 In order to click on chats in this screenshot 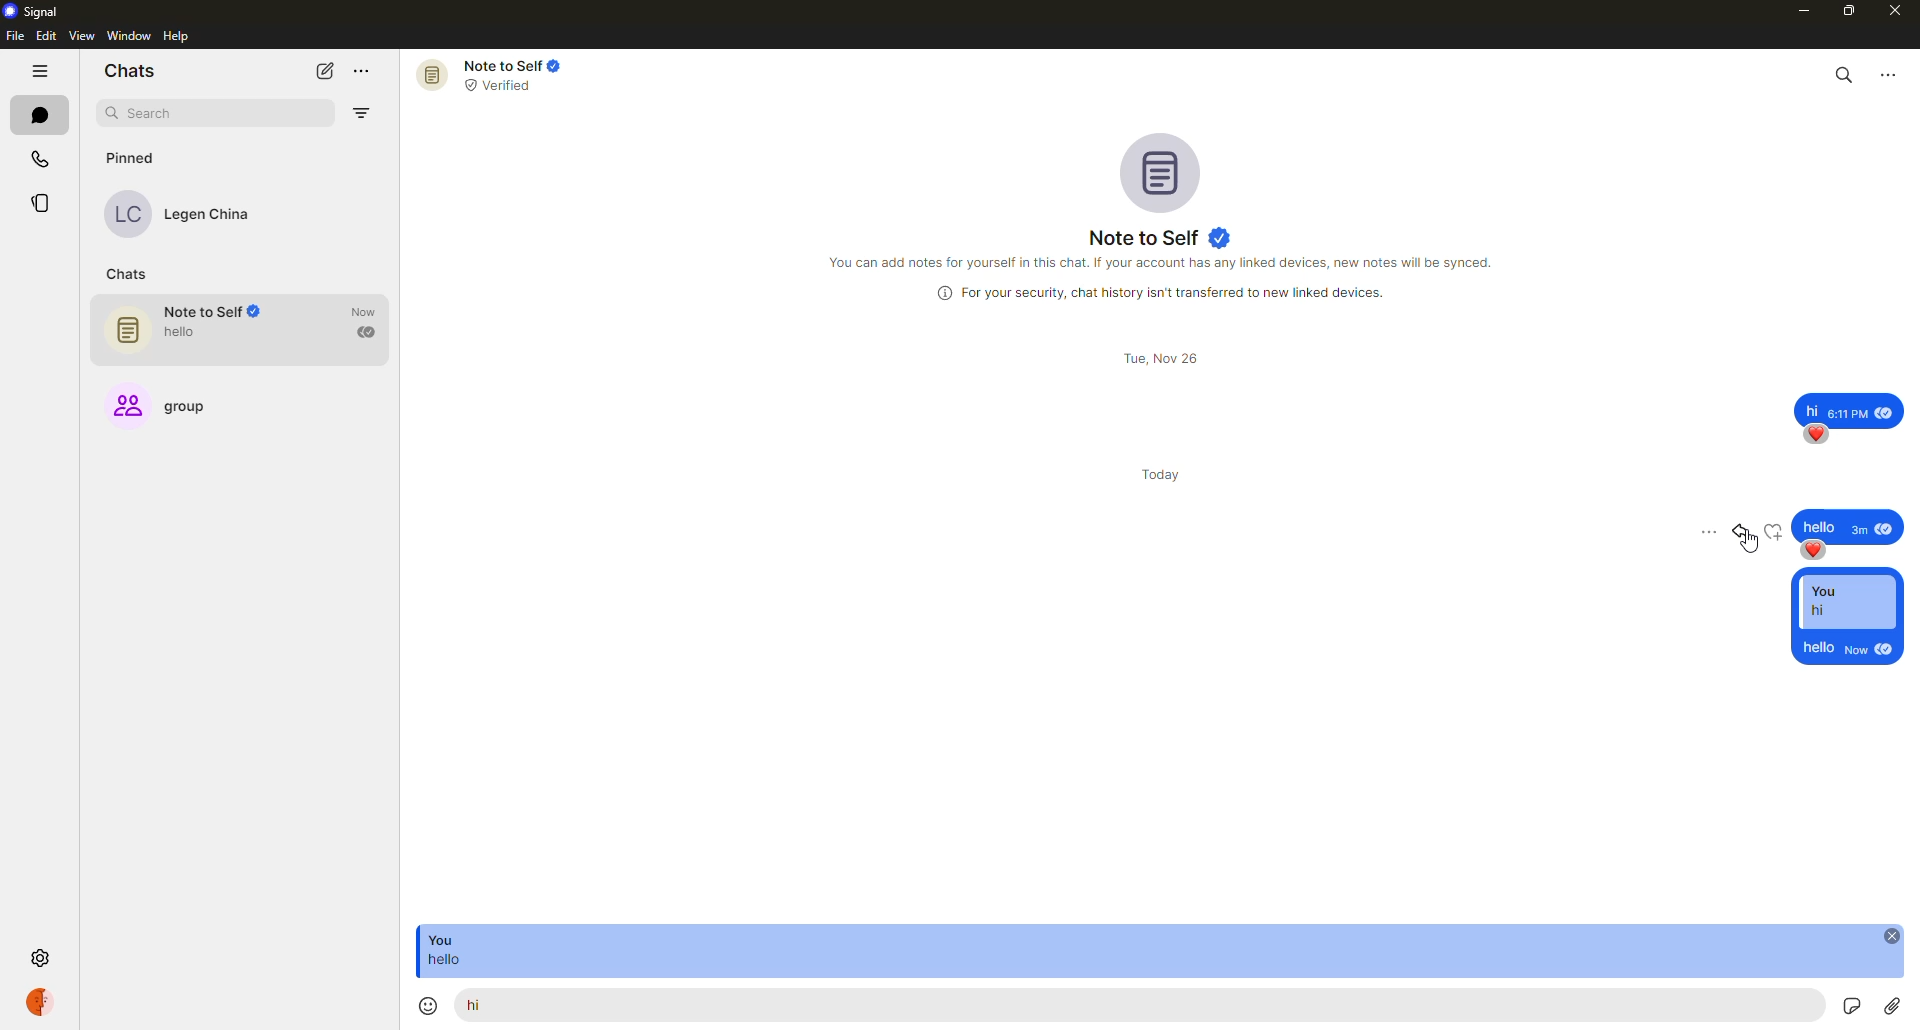, I will do `click(126, 273)`.